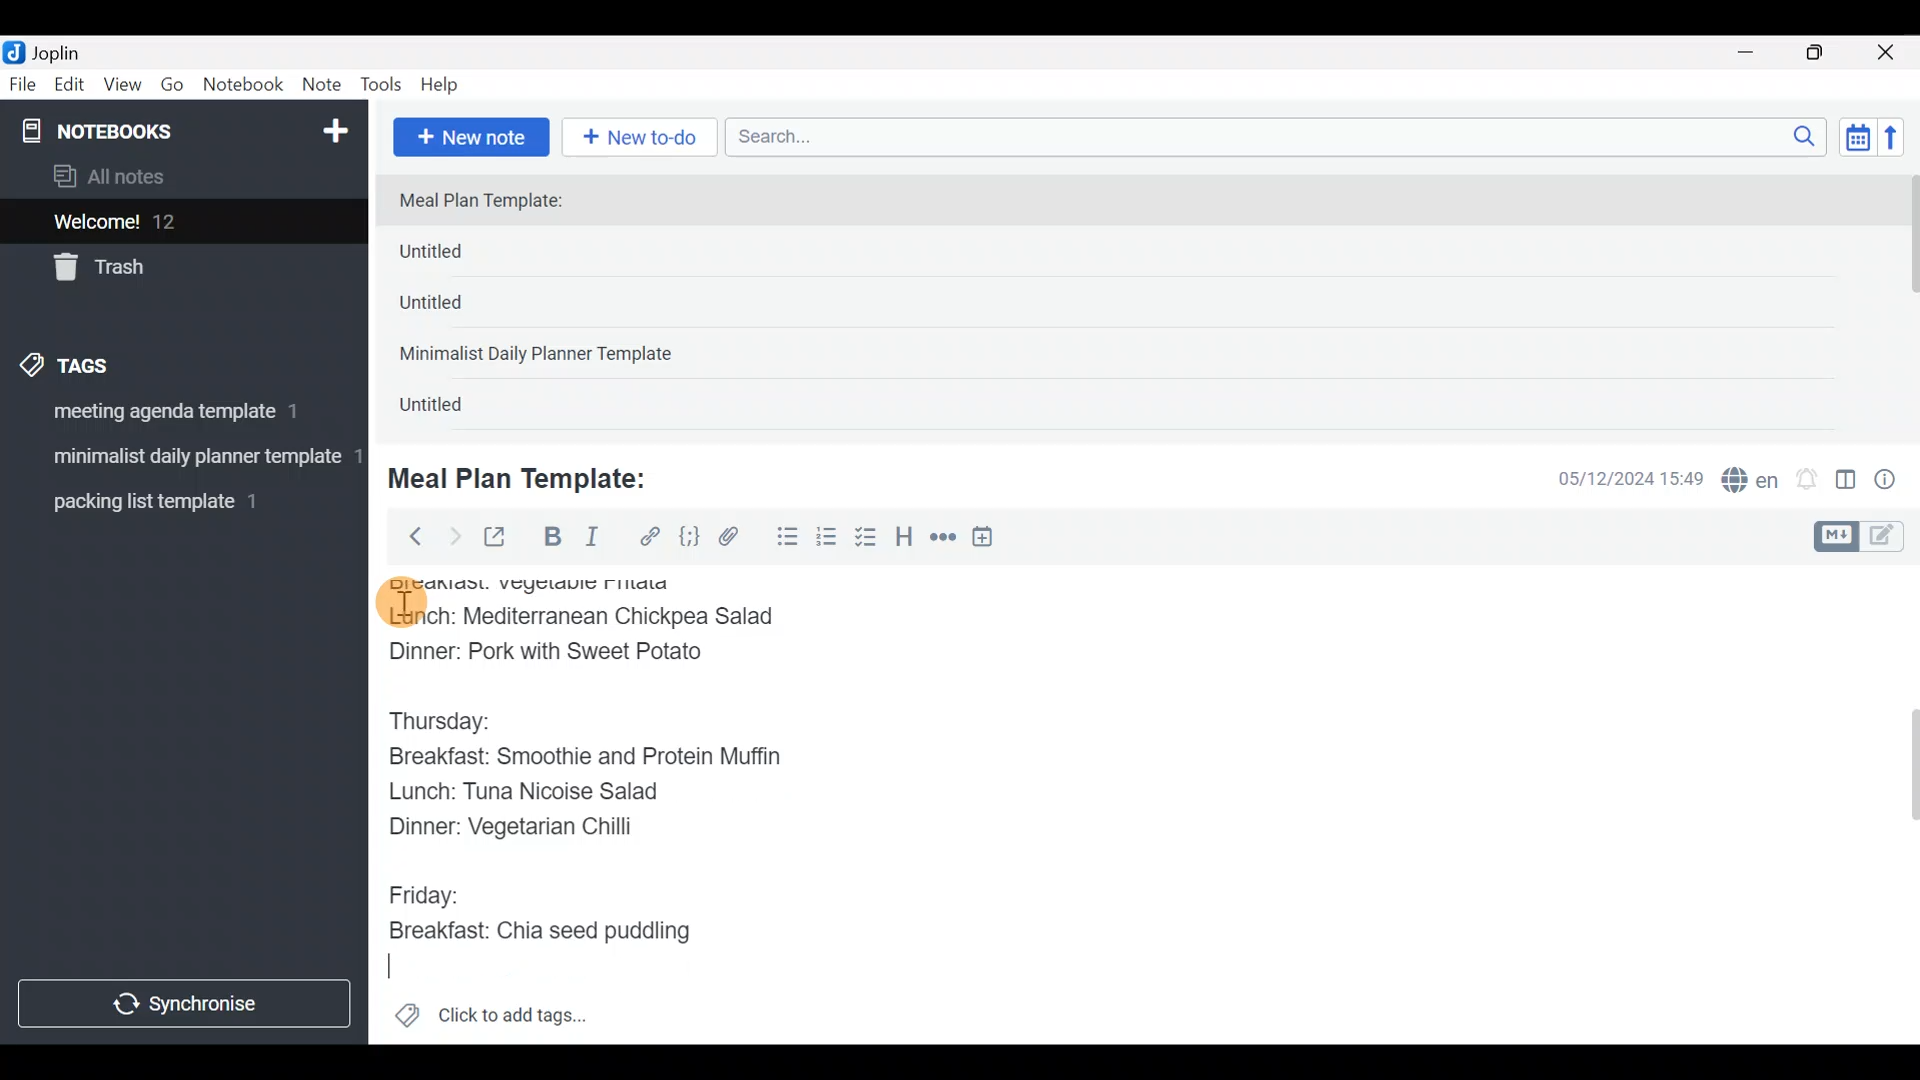 This screenshot has width=1920, height=1080. Describe the element at coordinates (141, 130) in the screenshot. I see `Notebooks` at that location.